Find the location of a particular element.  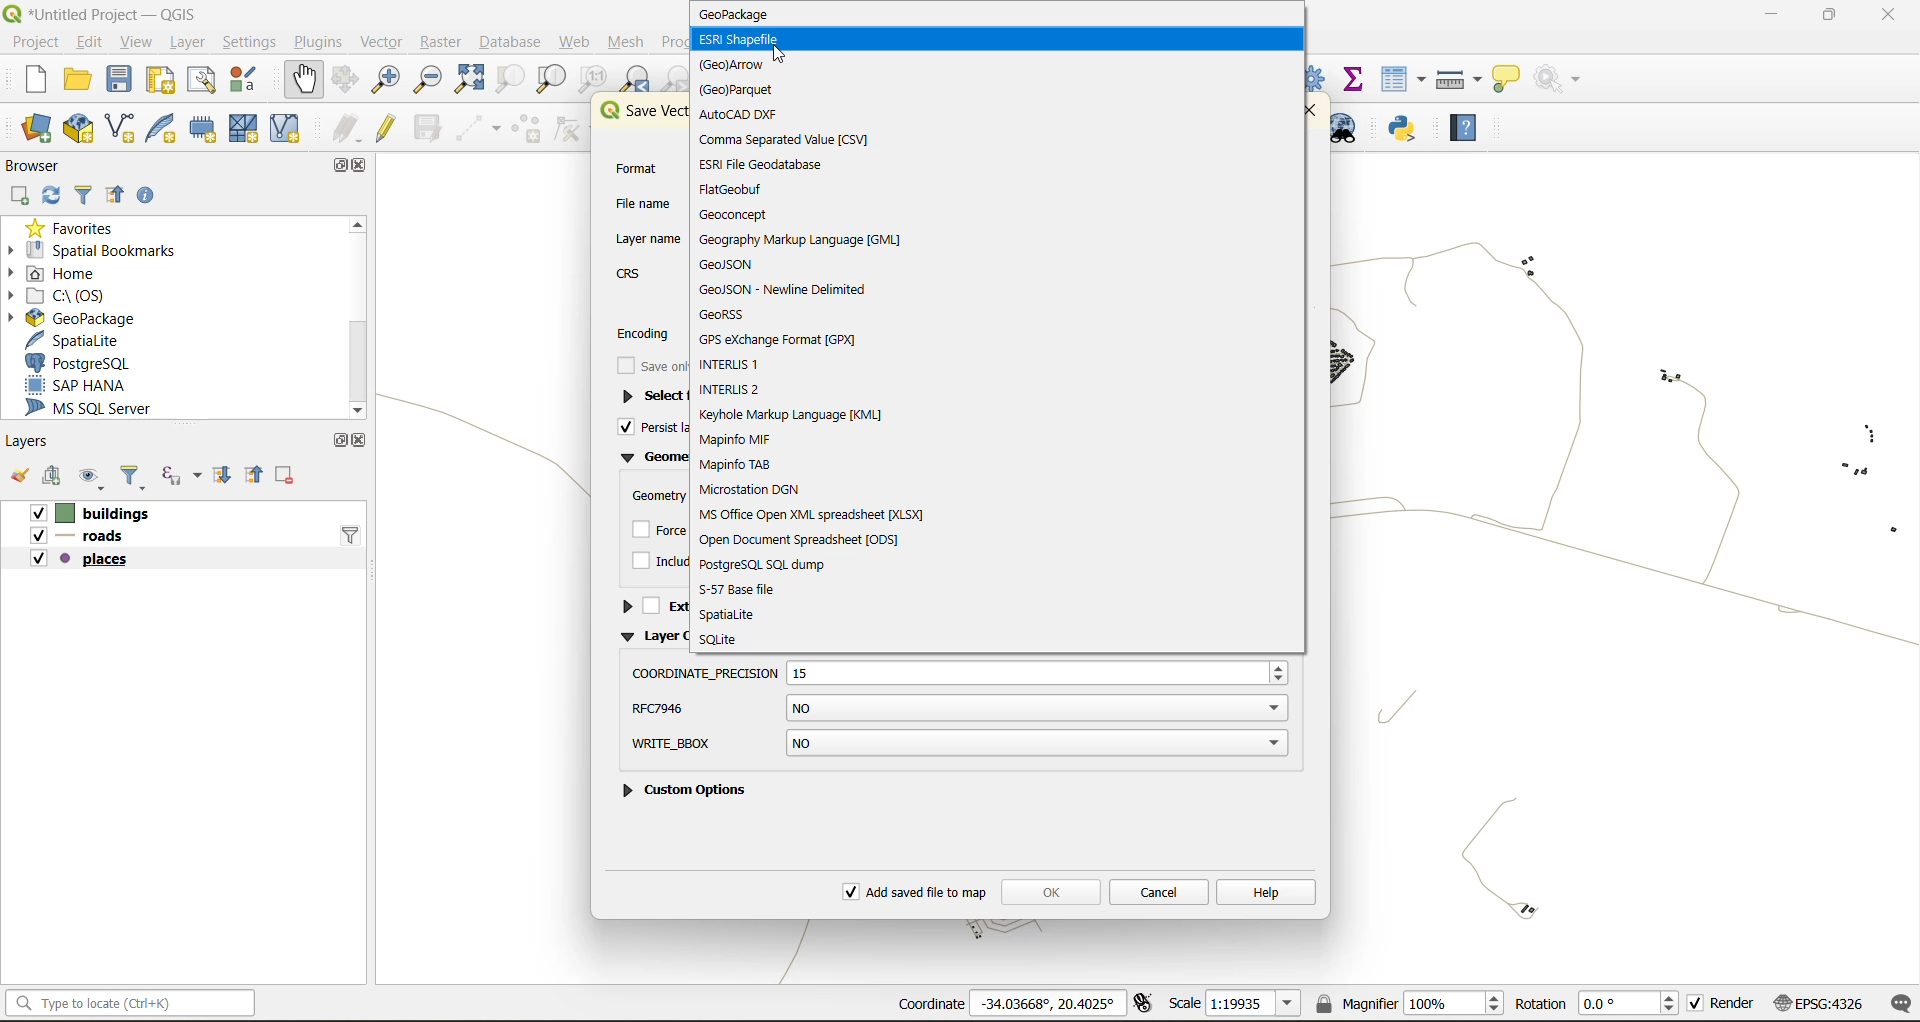

 roads is located at coordinates (86, 537).